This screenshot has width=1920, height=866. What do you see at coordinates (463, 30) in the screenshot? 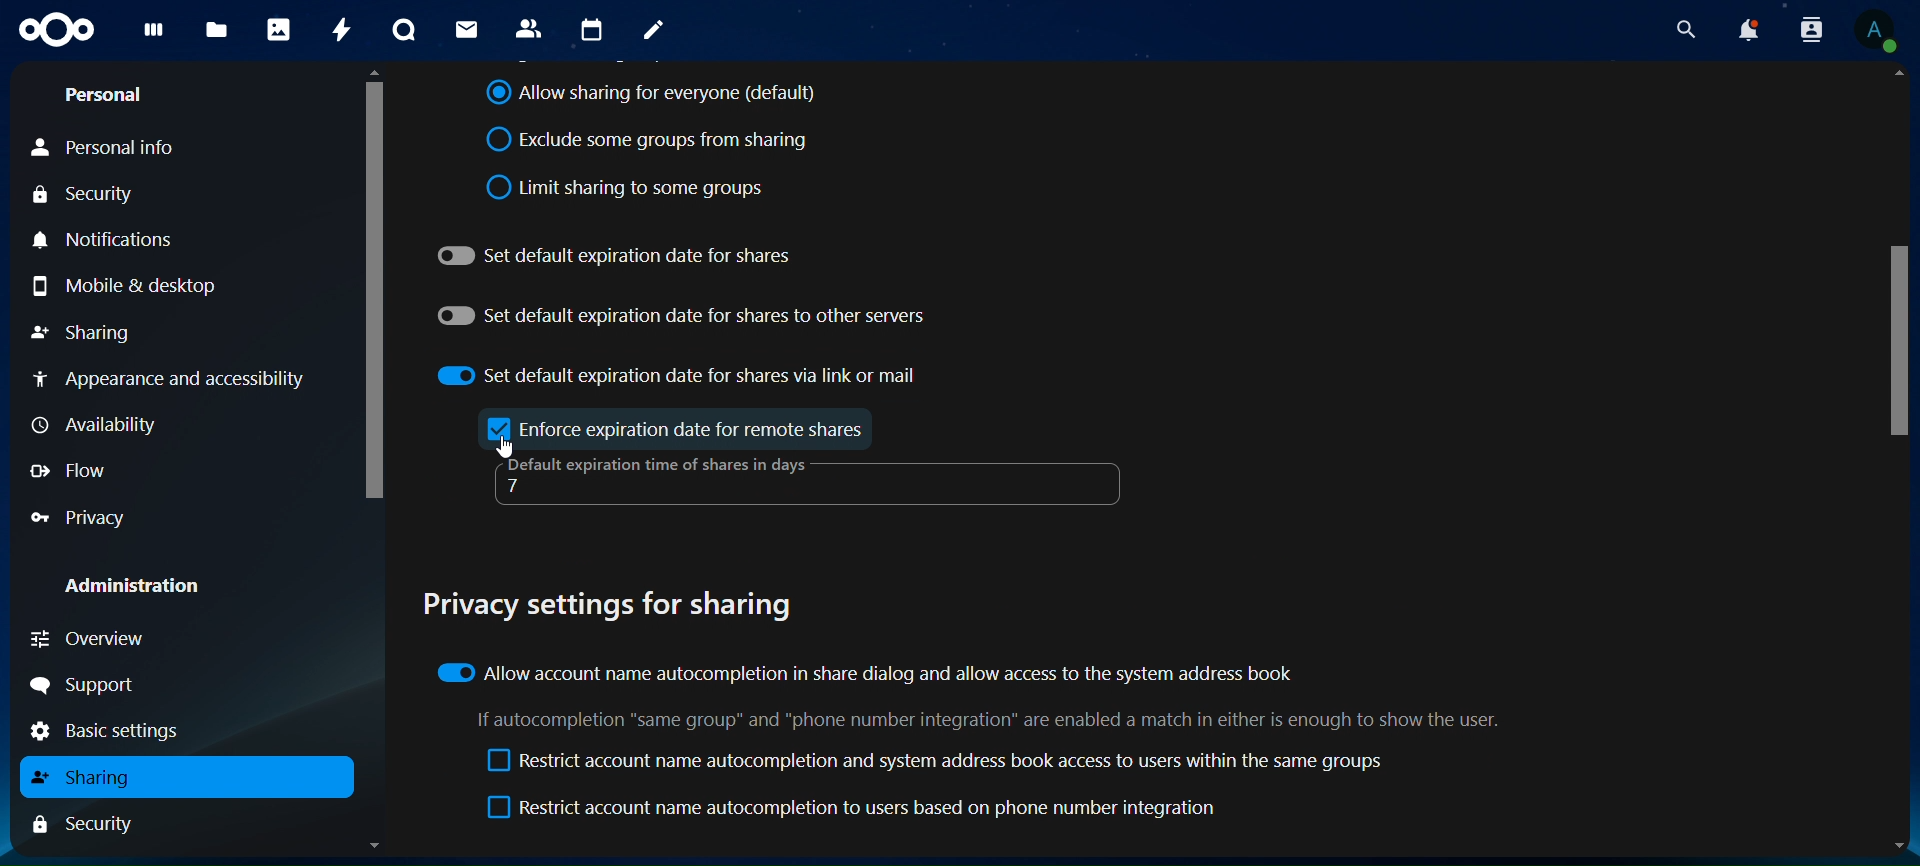
I see `mail` at bounding box center [463, 30].